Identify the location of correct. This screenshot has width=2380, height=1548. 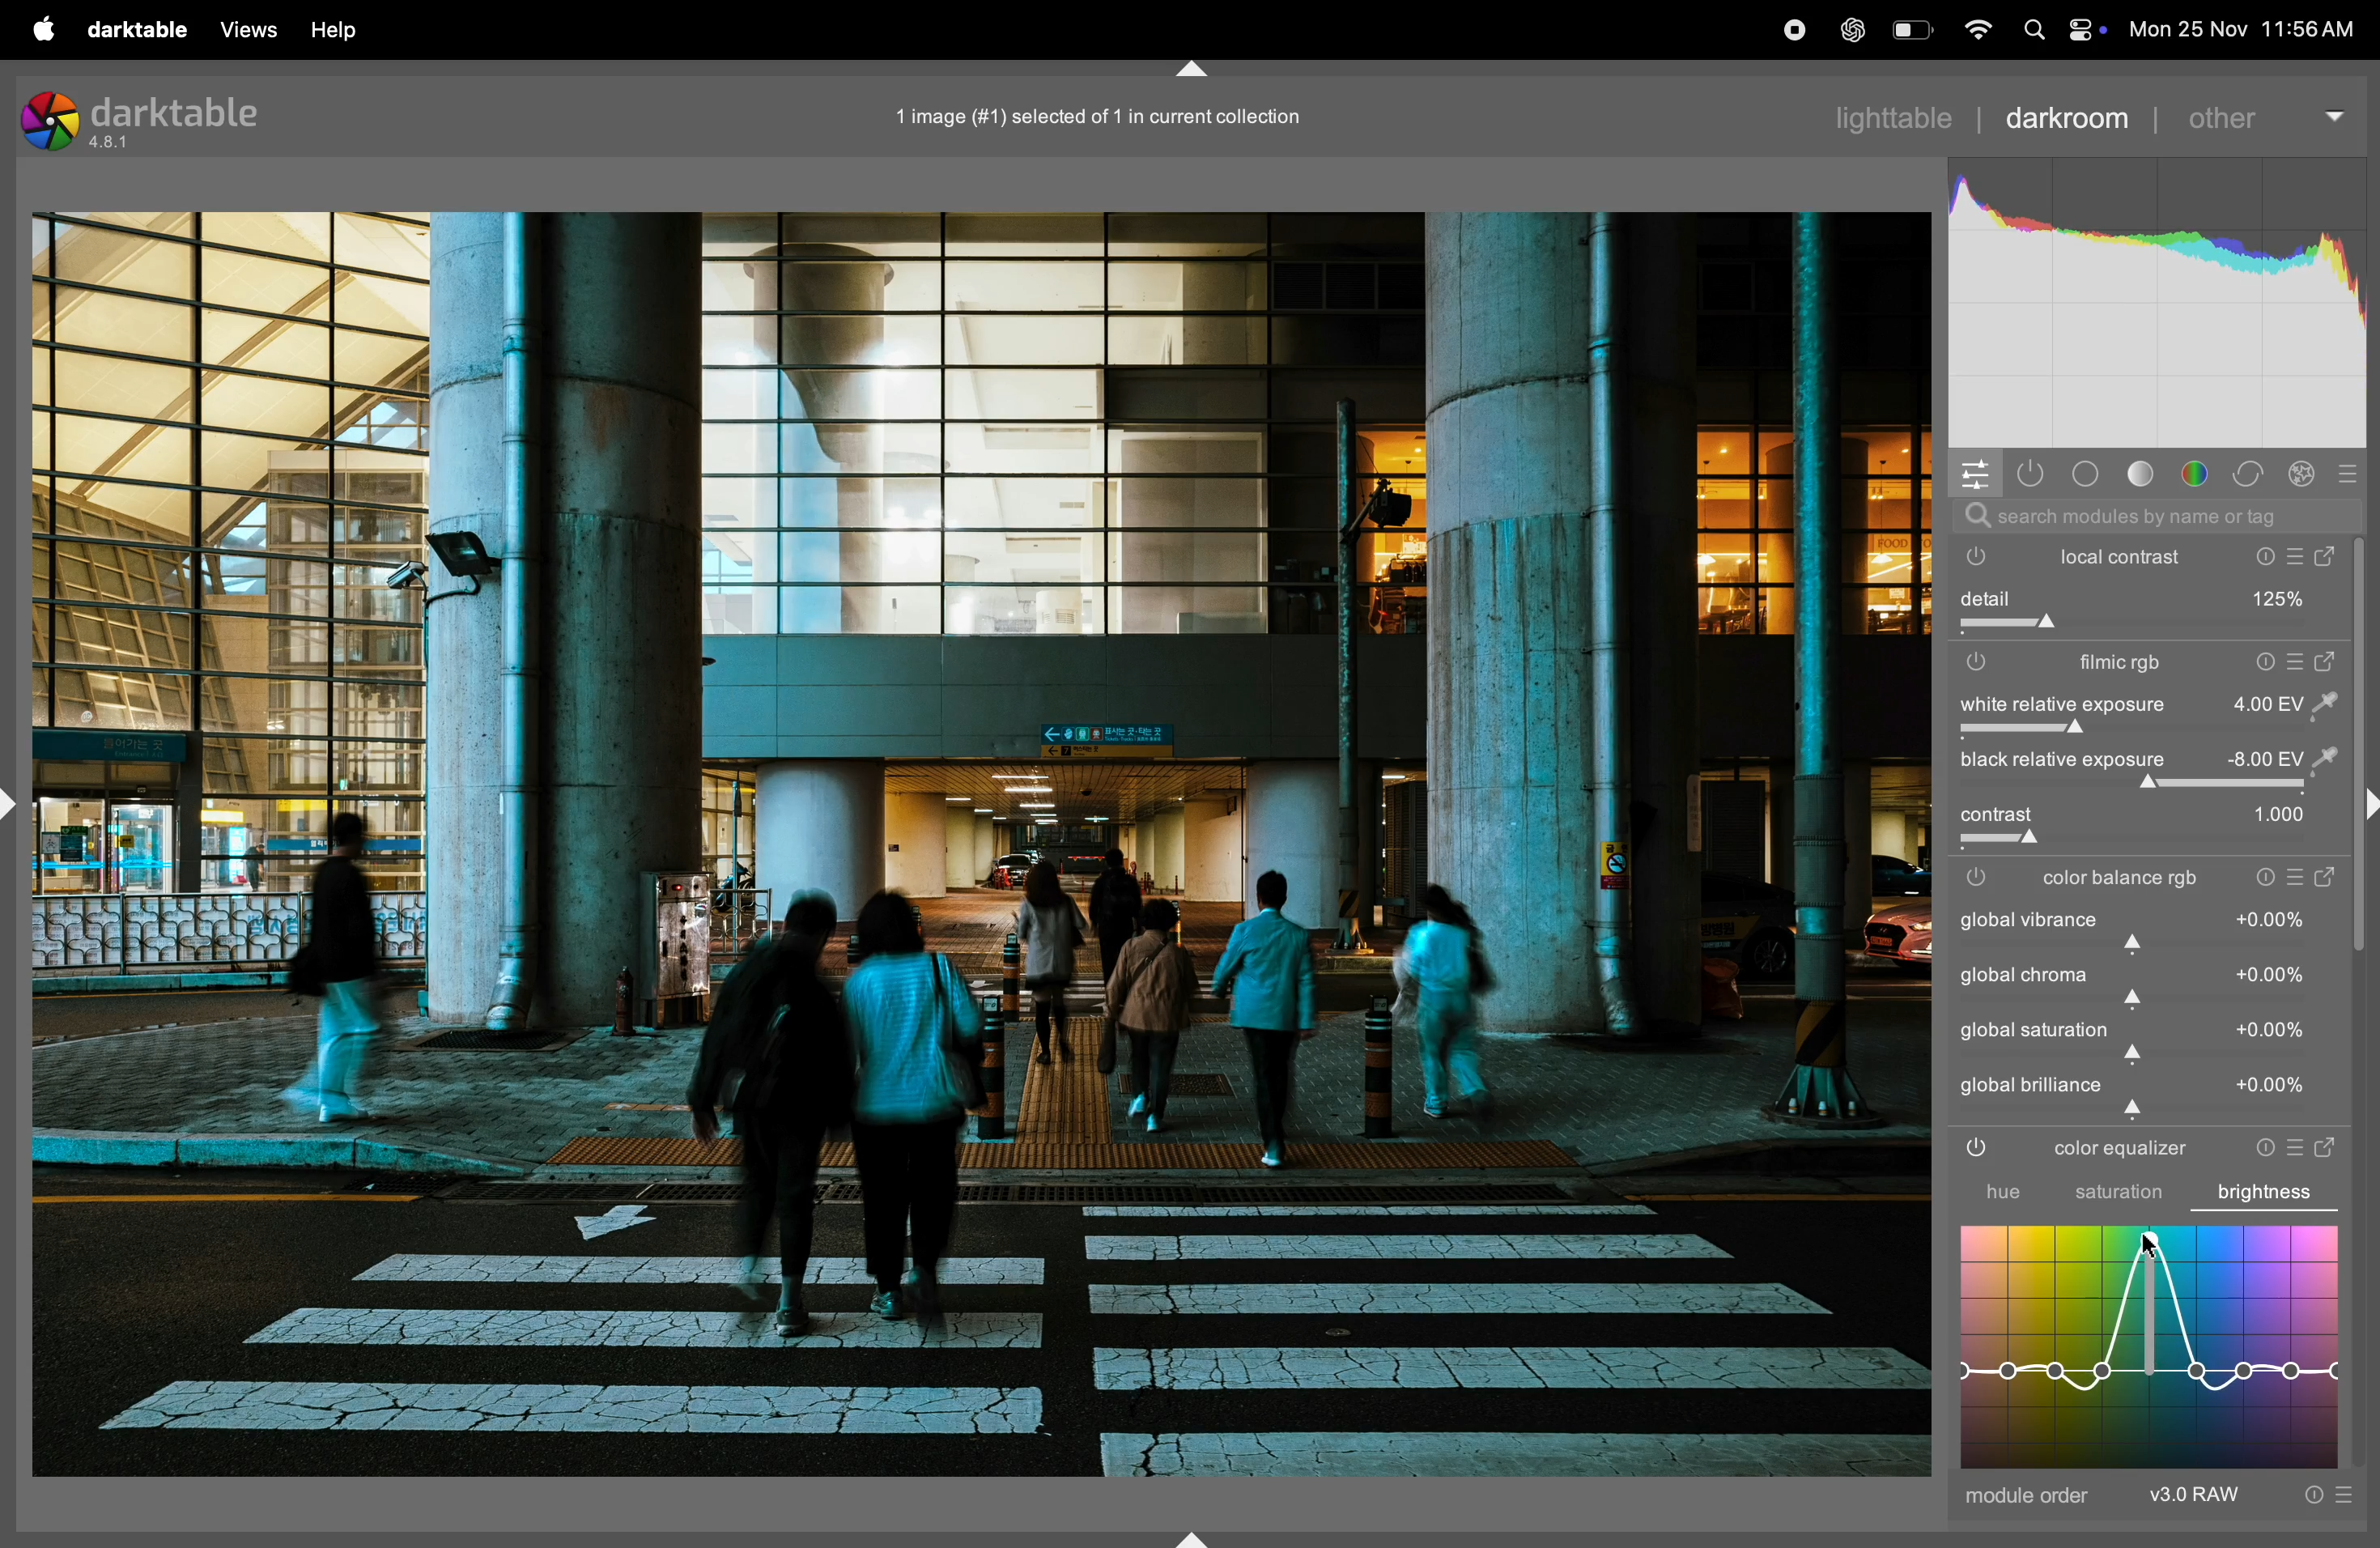
(2253, 470).